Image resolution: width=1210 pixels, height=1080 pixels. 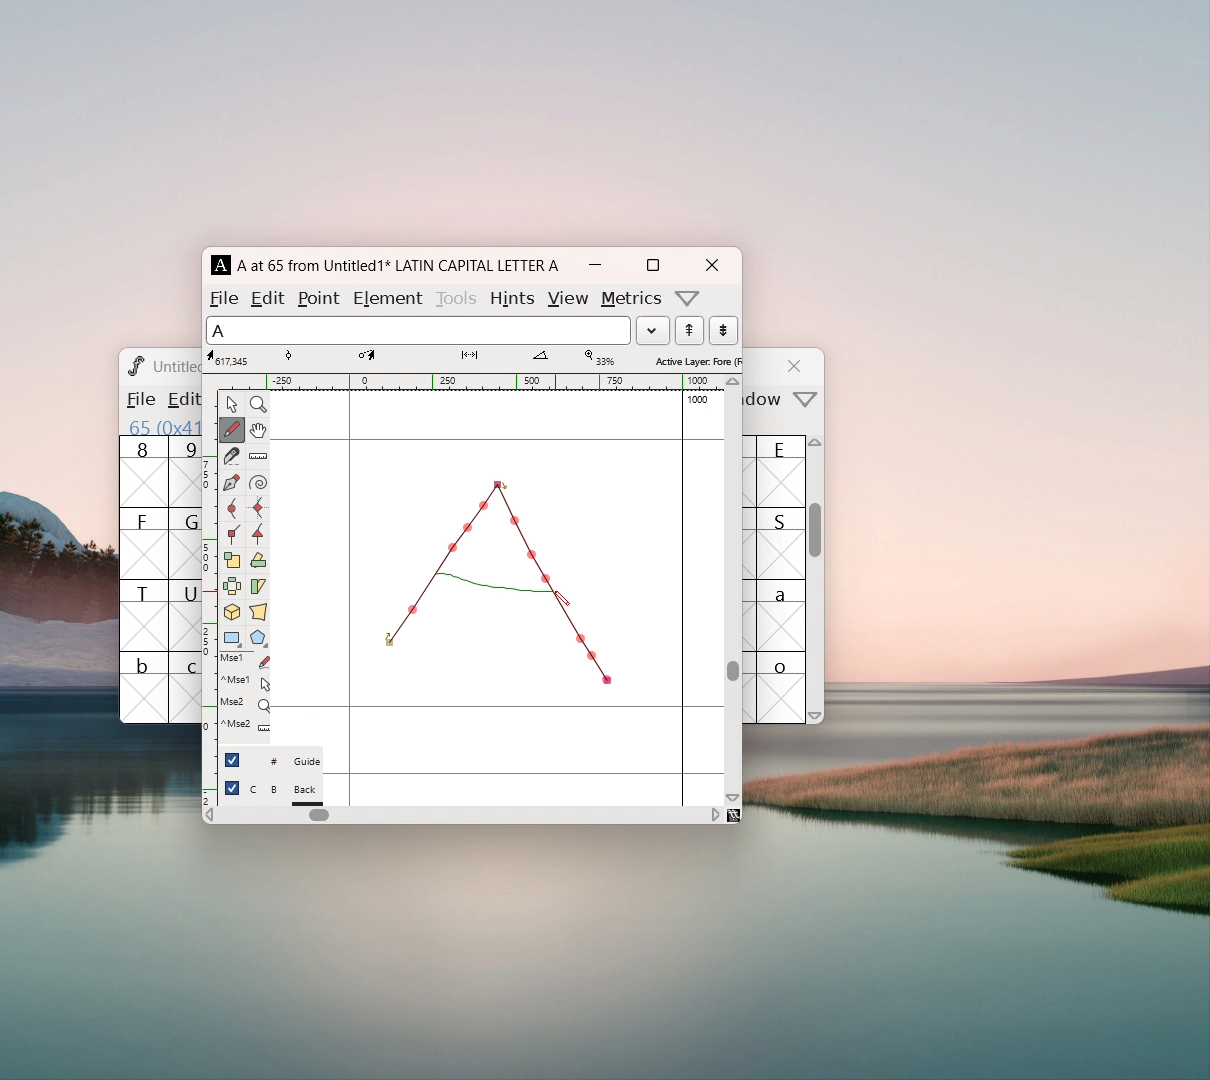 I want to click on file, so click(x=224, y=298).